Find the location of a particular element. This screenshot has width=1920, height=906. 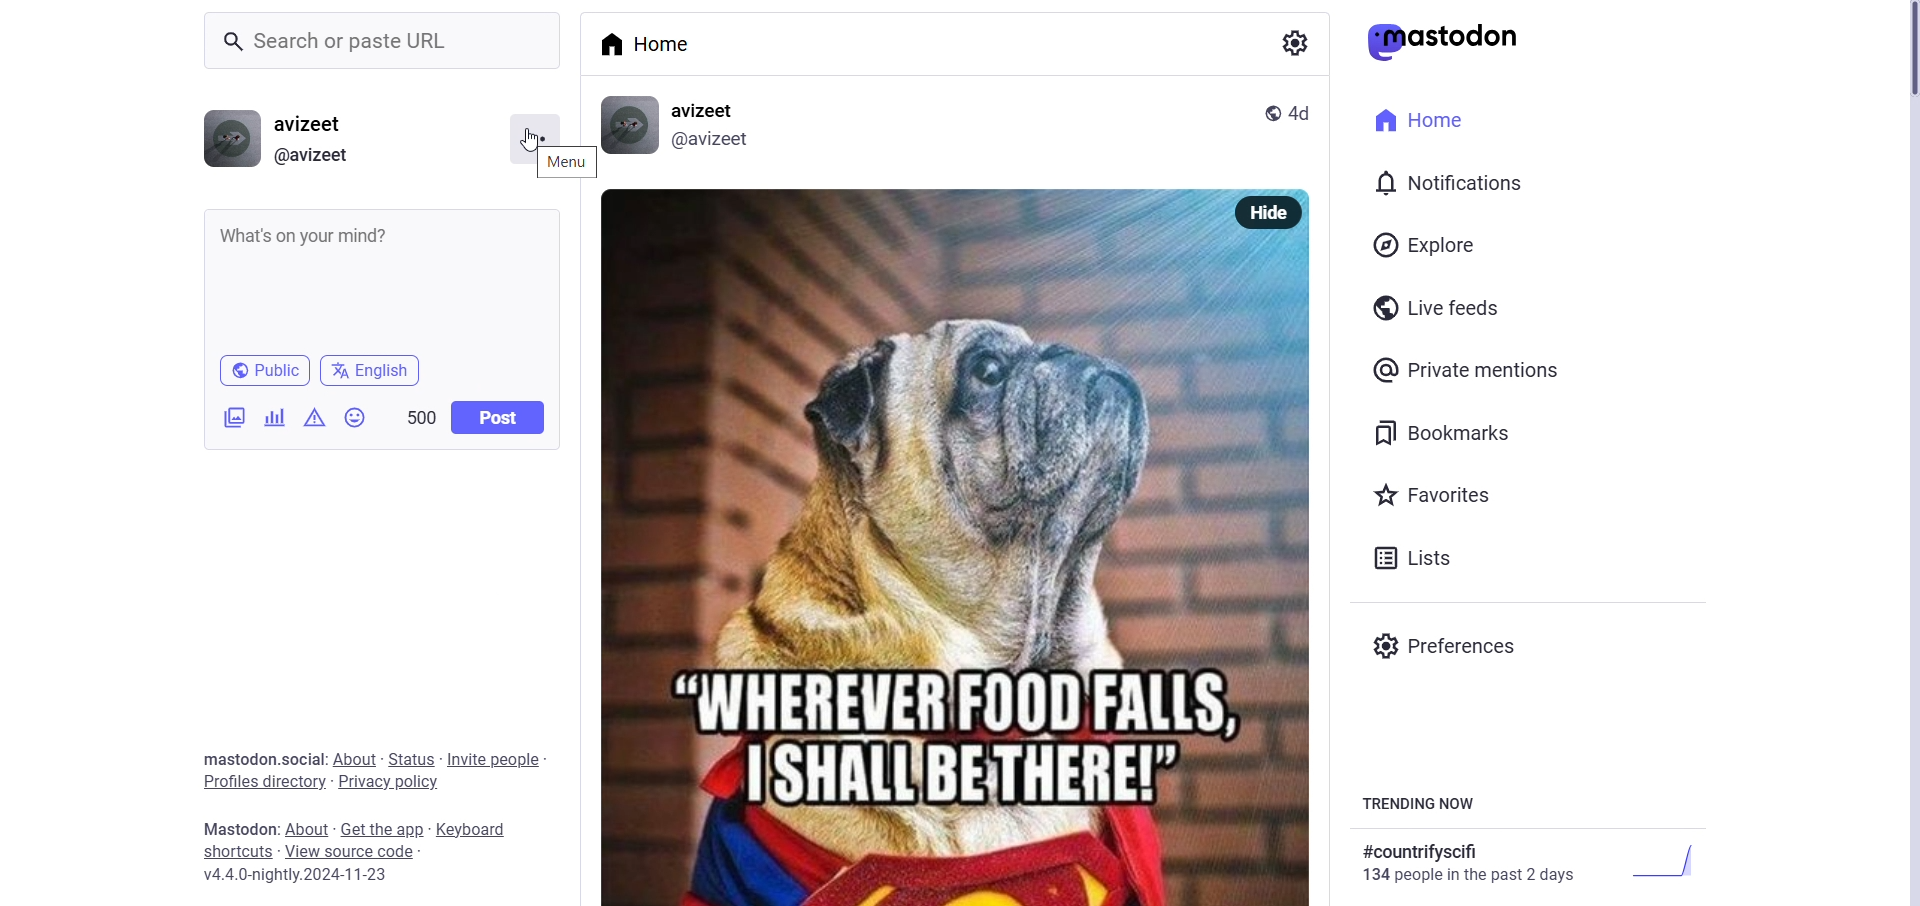

explore is located at coordinates (1428, 244).